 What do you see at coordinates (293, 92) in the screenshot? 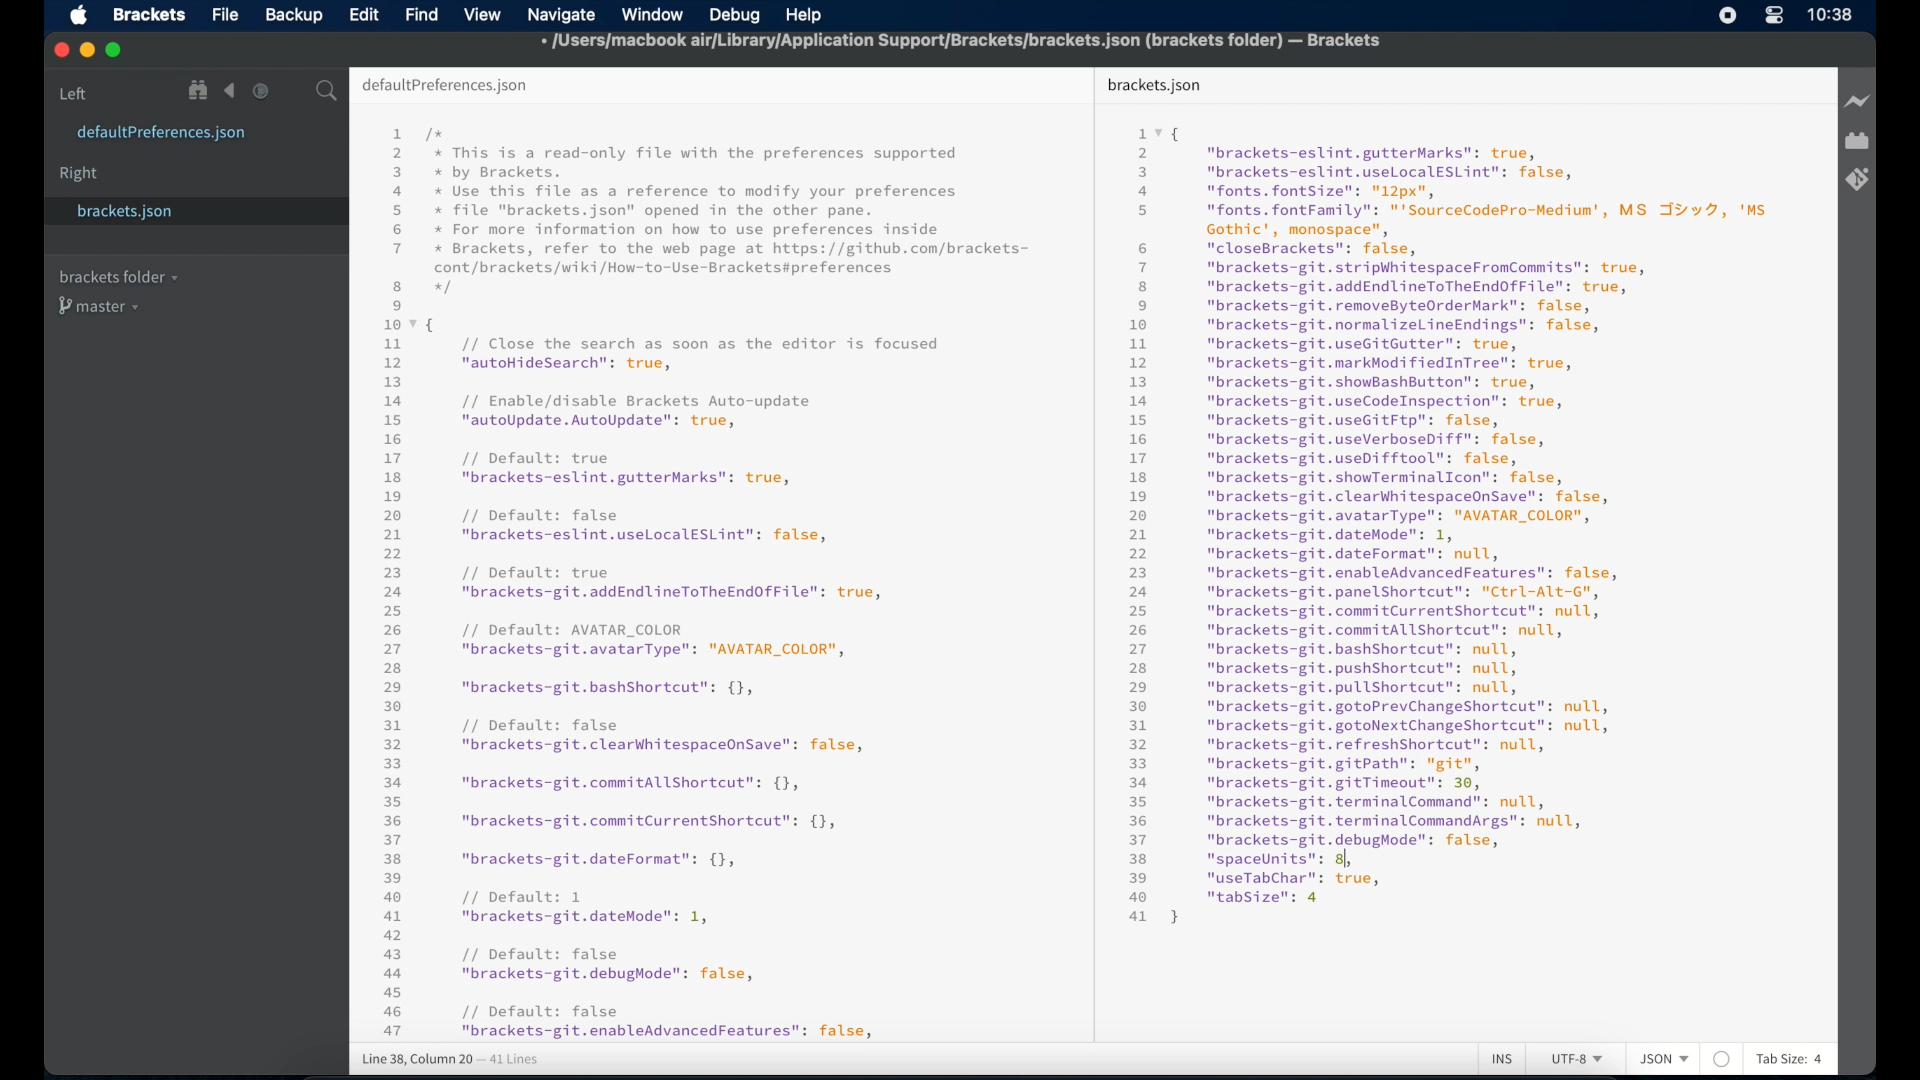
I see `split the editor vertical or horizontal` at bounding box center [293, 92].